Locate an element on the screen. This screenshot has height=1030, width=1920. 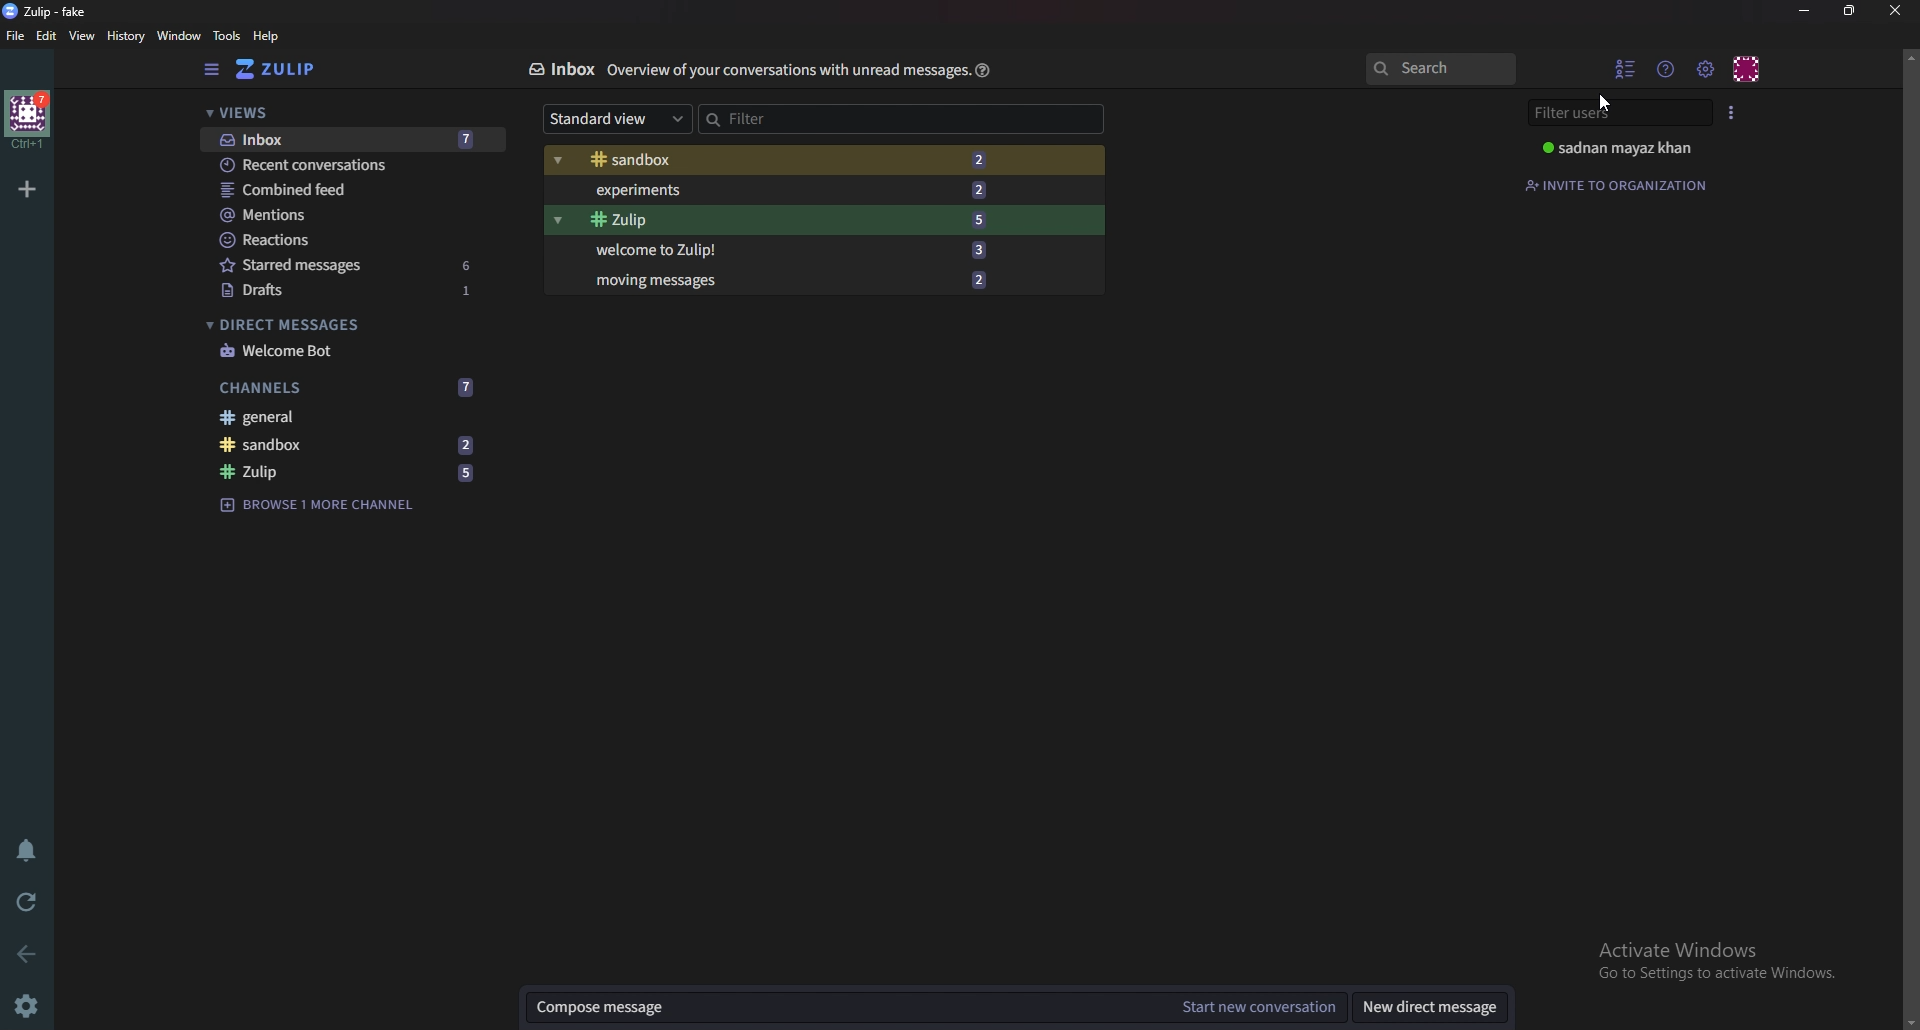
home is located at coordinates (28, 120).